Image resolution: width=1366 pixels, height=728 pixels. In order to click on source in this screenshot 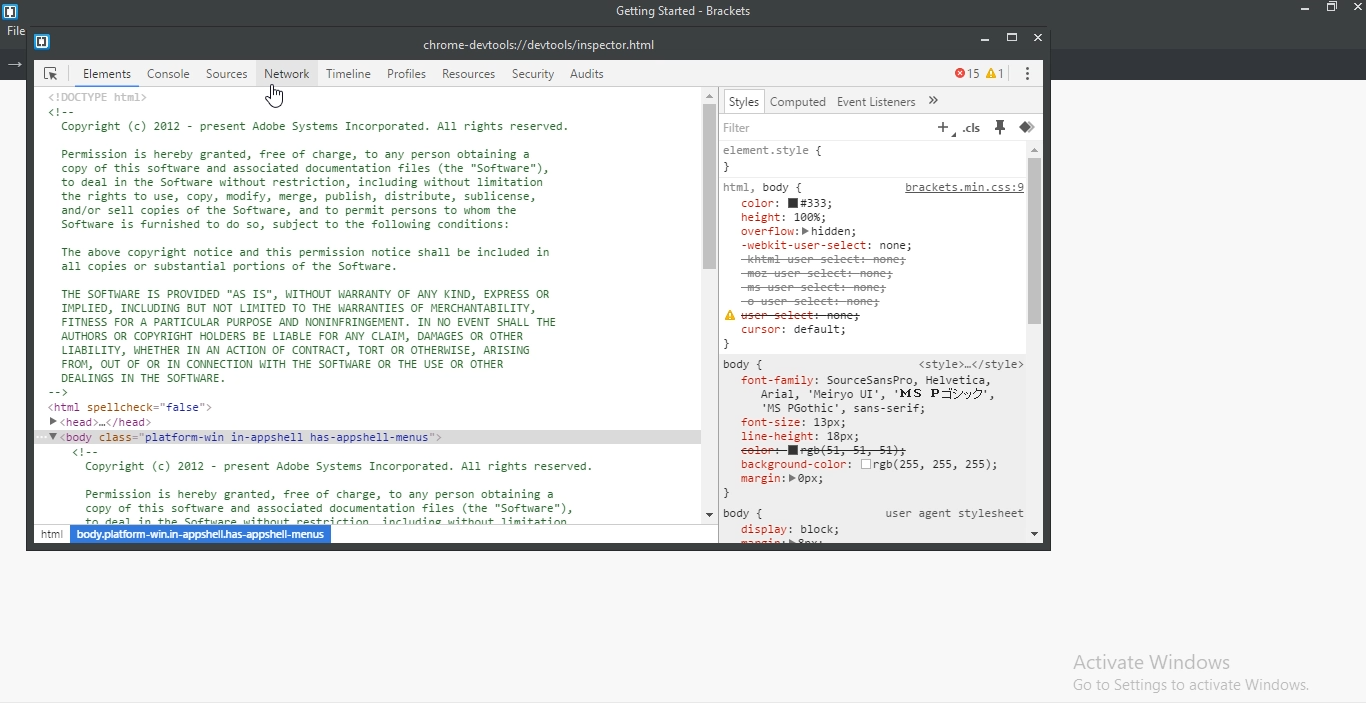, I will do `click(229, 73)`.